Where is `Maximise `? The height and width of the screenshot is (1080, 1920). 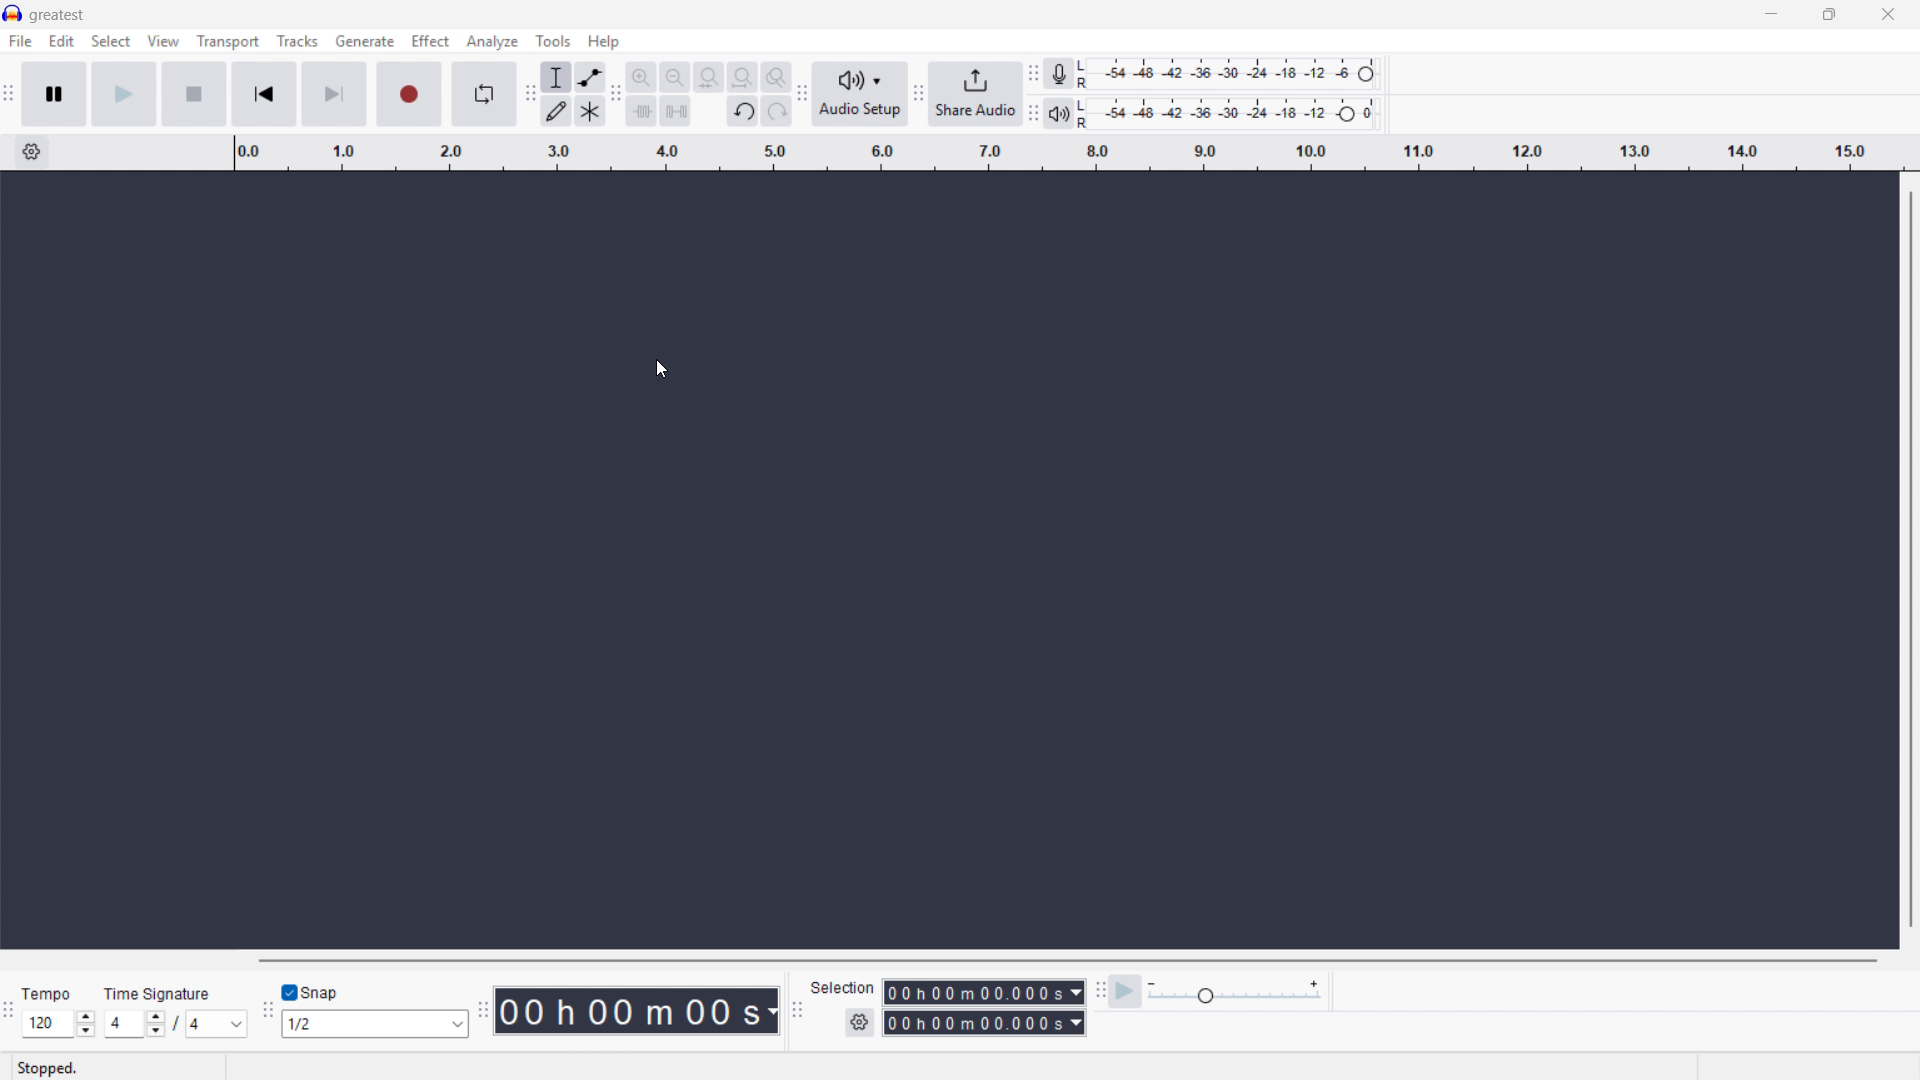
Maximise  is located at coordinates (1829, 15).